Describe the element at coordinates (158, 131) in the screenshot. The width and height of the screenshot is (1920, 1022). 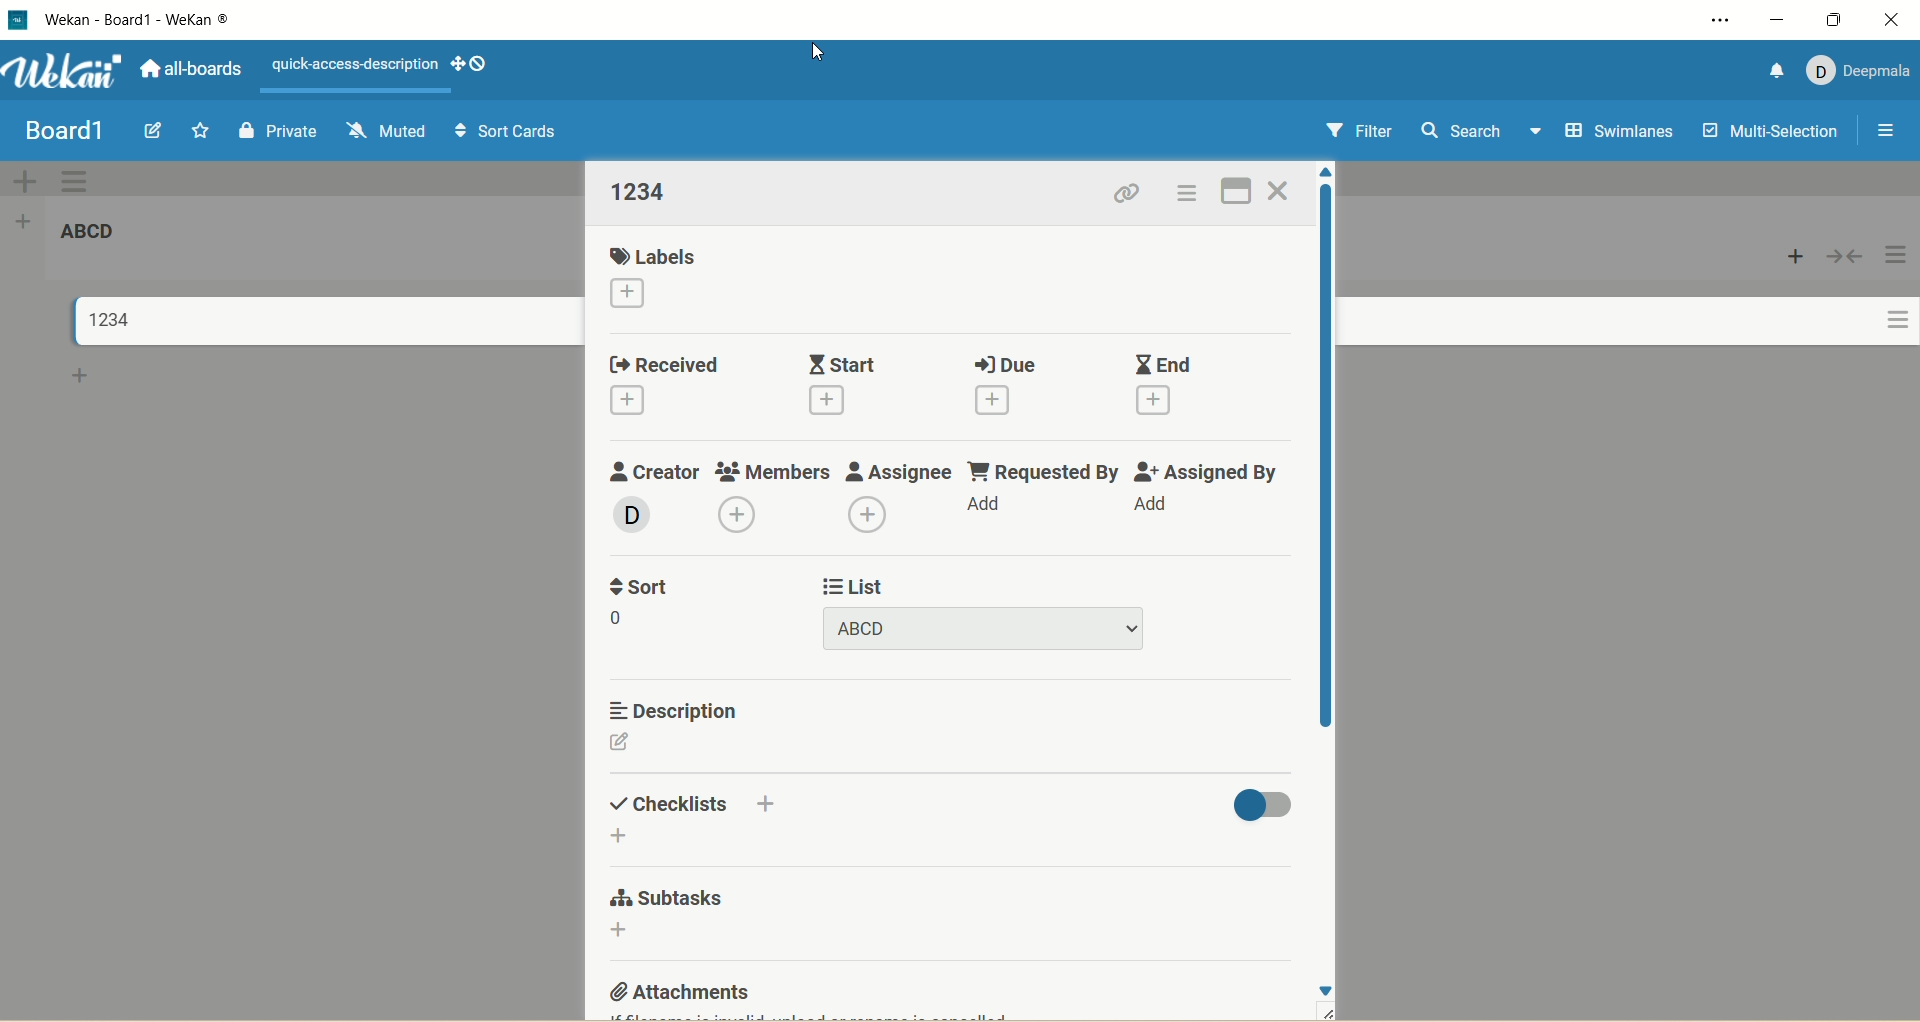
I see `edit` at that location.